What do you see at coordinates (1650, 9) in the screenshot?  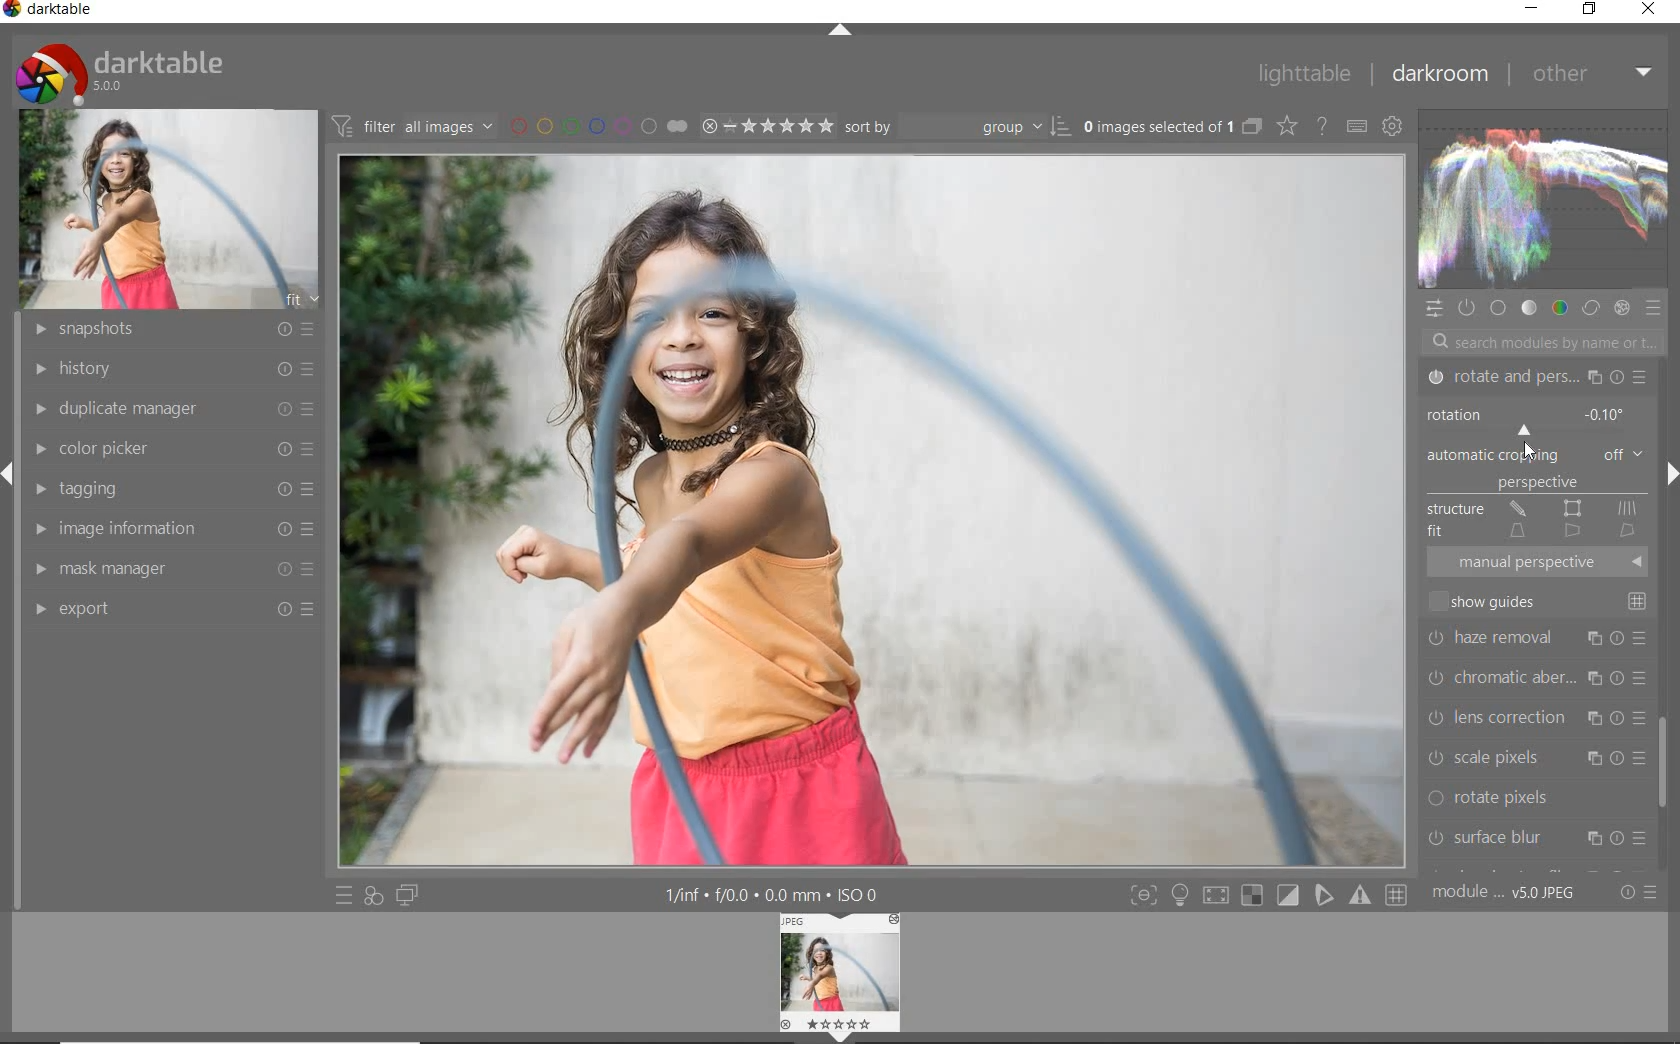 I see `close` at bounding box center [1650, 9].